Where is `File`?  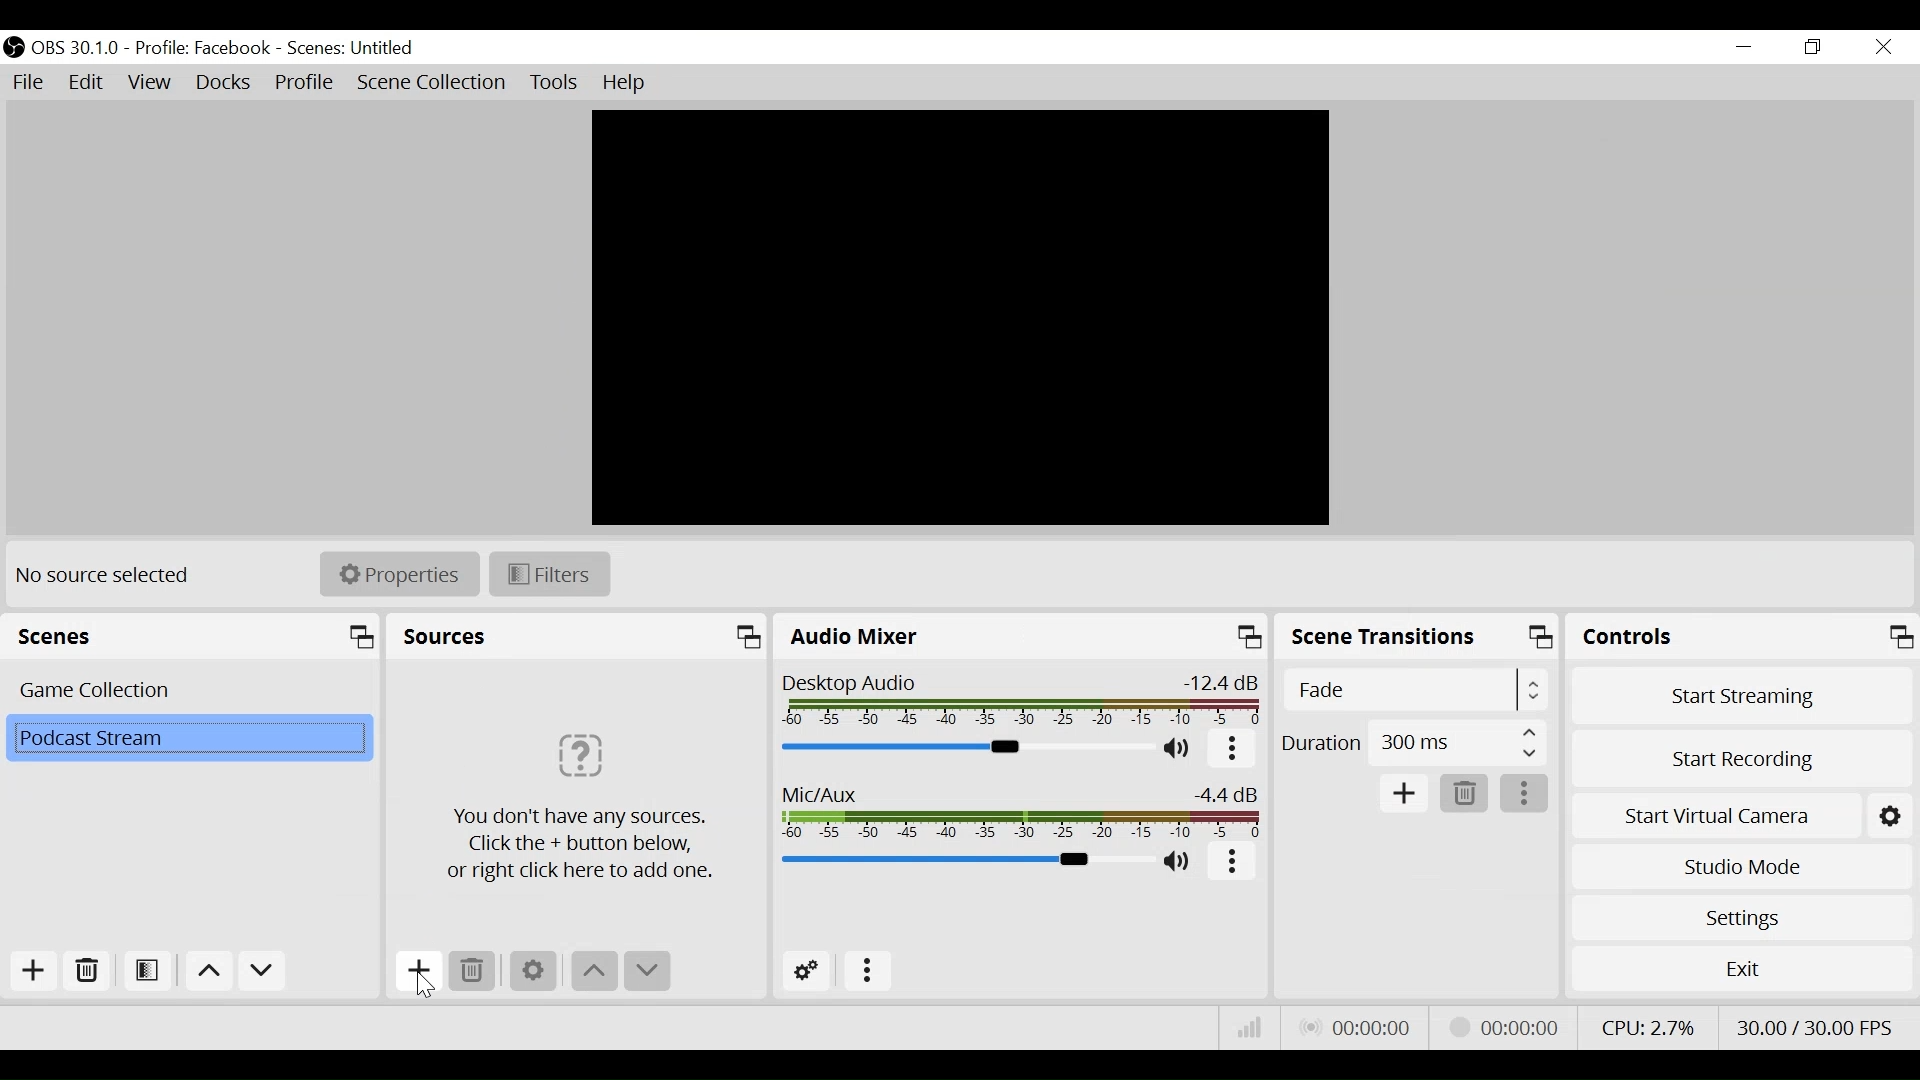
File is located at coordinates (31, 84).